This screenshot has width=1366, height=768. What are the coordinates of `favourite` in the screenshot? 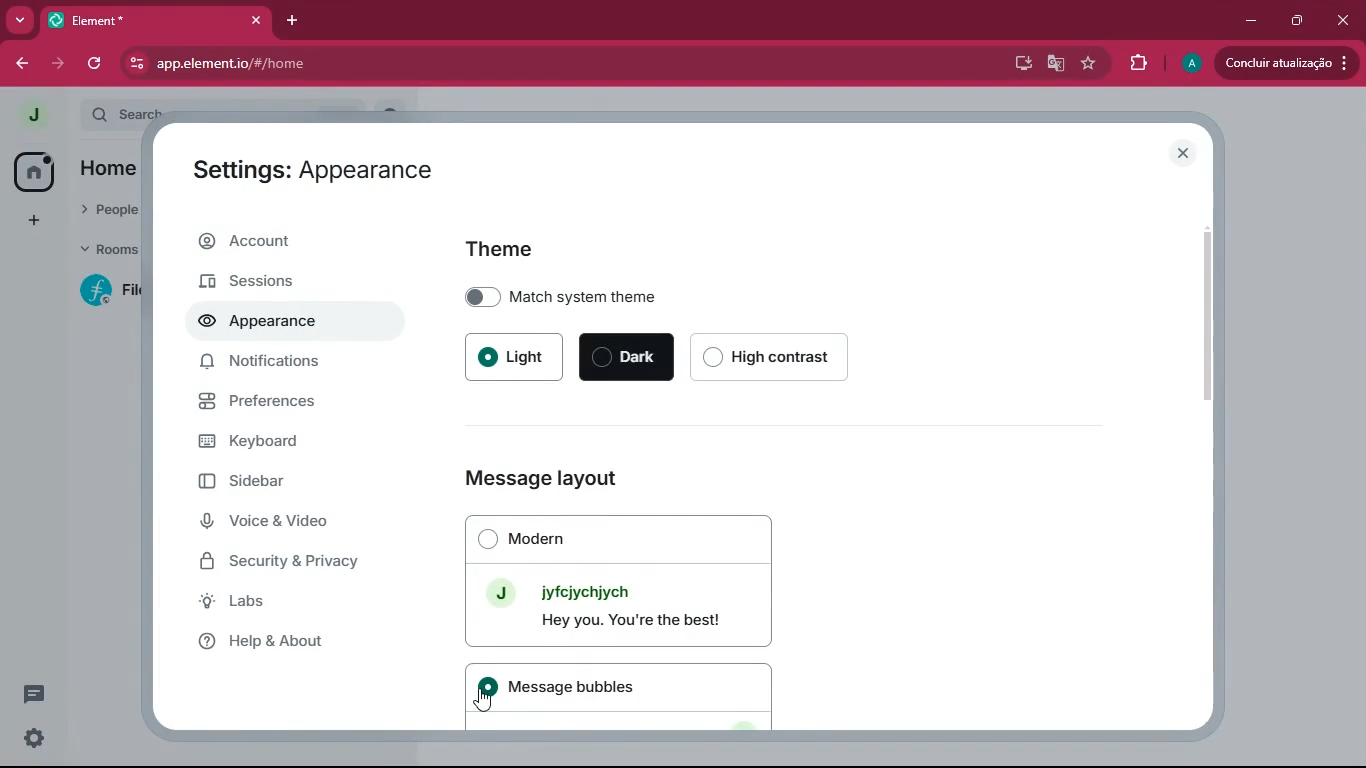 It's located at (1093, 63).